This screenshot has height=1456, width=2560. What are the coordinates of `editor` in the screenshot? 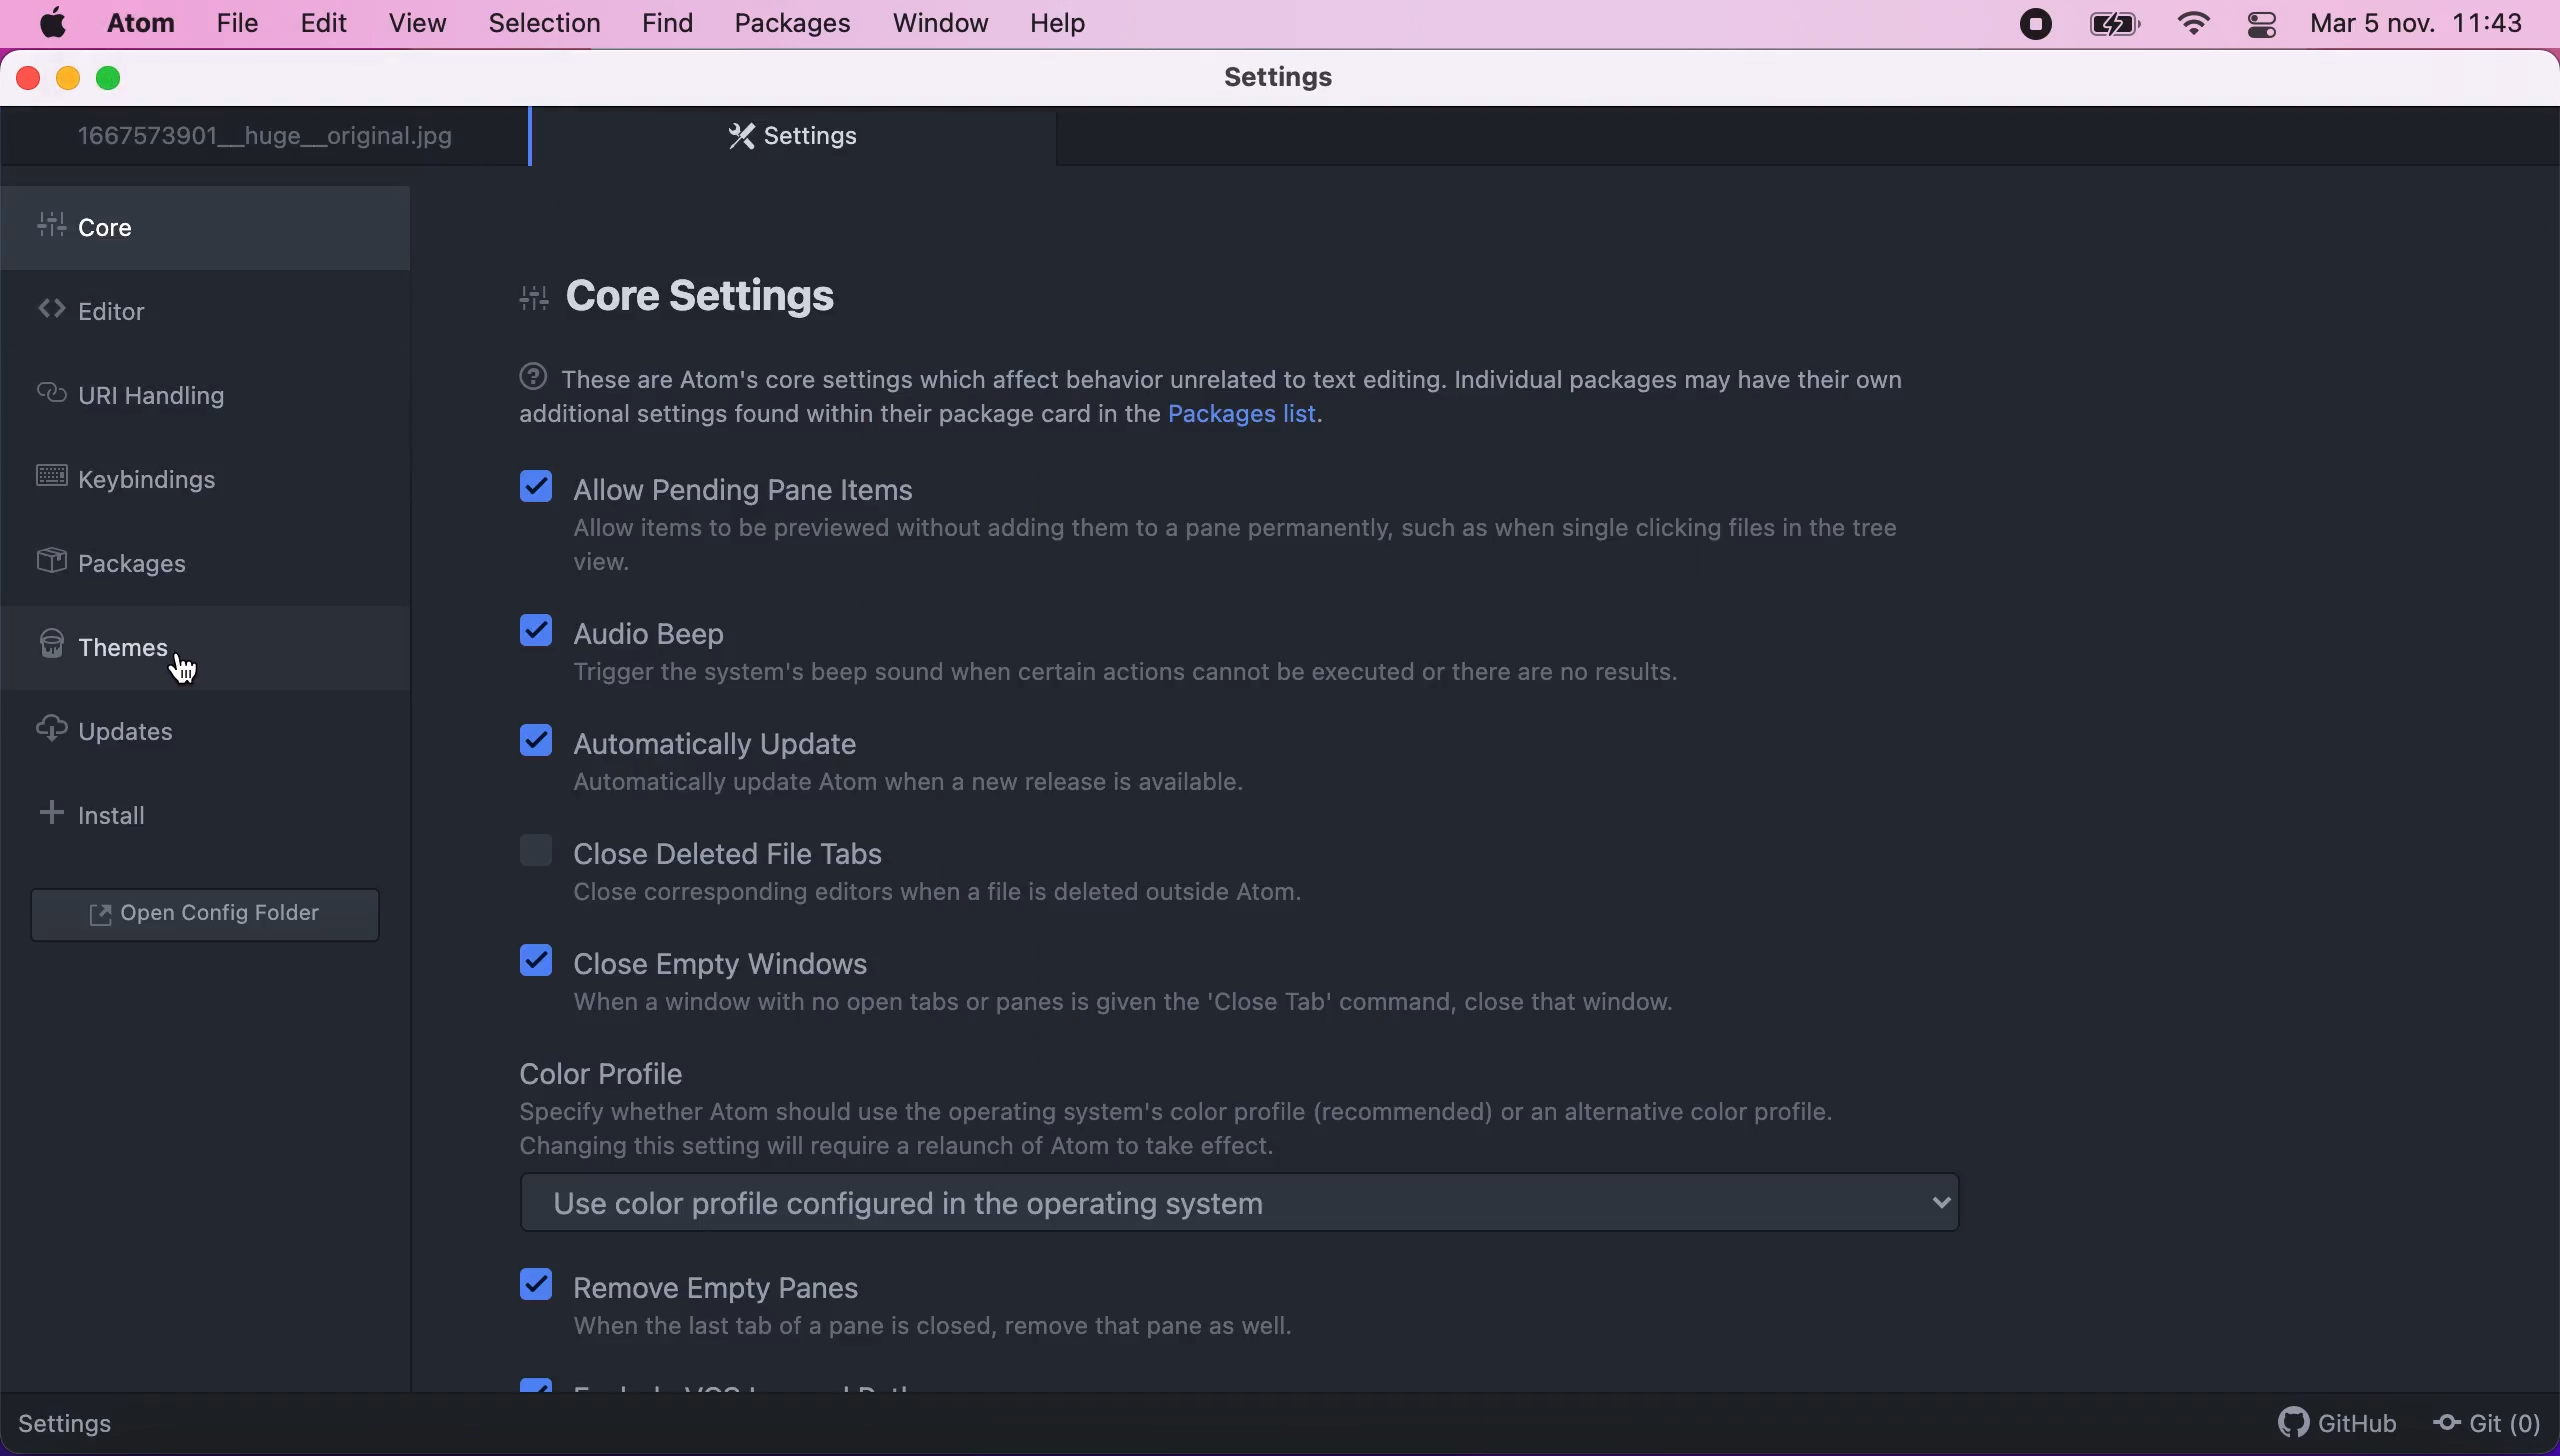 It's located at (155, 314).